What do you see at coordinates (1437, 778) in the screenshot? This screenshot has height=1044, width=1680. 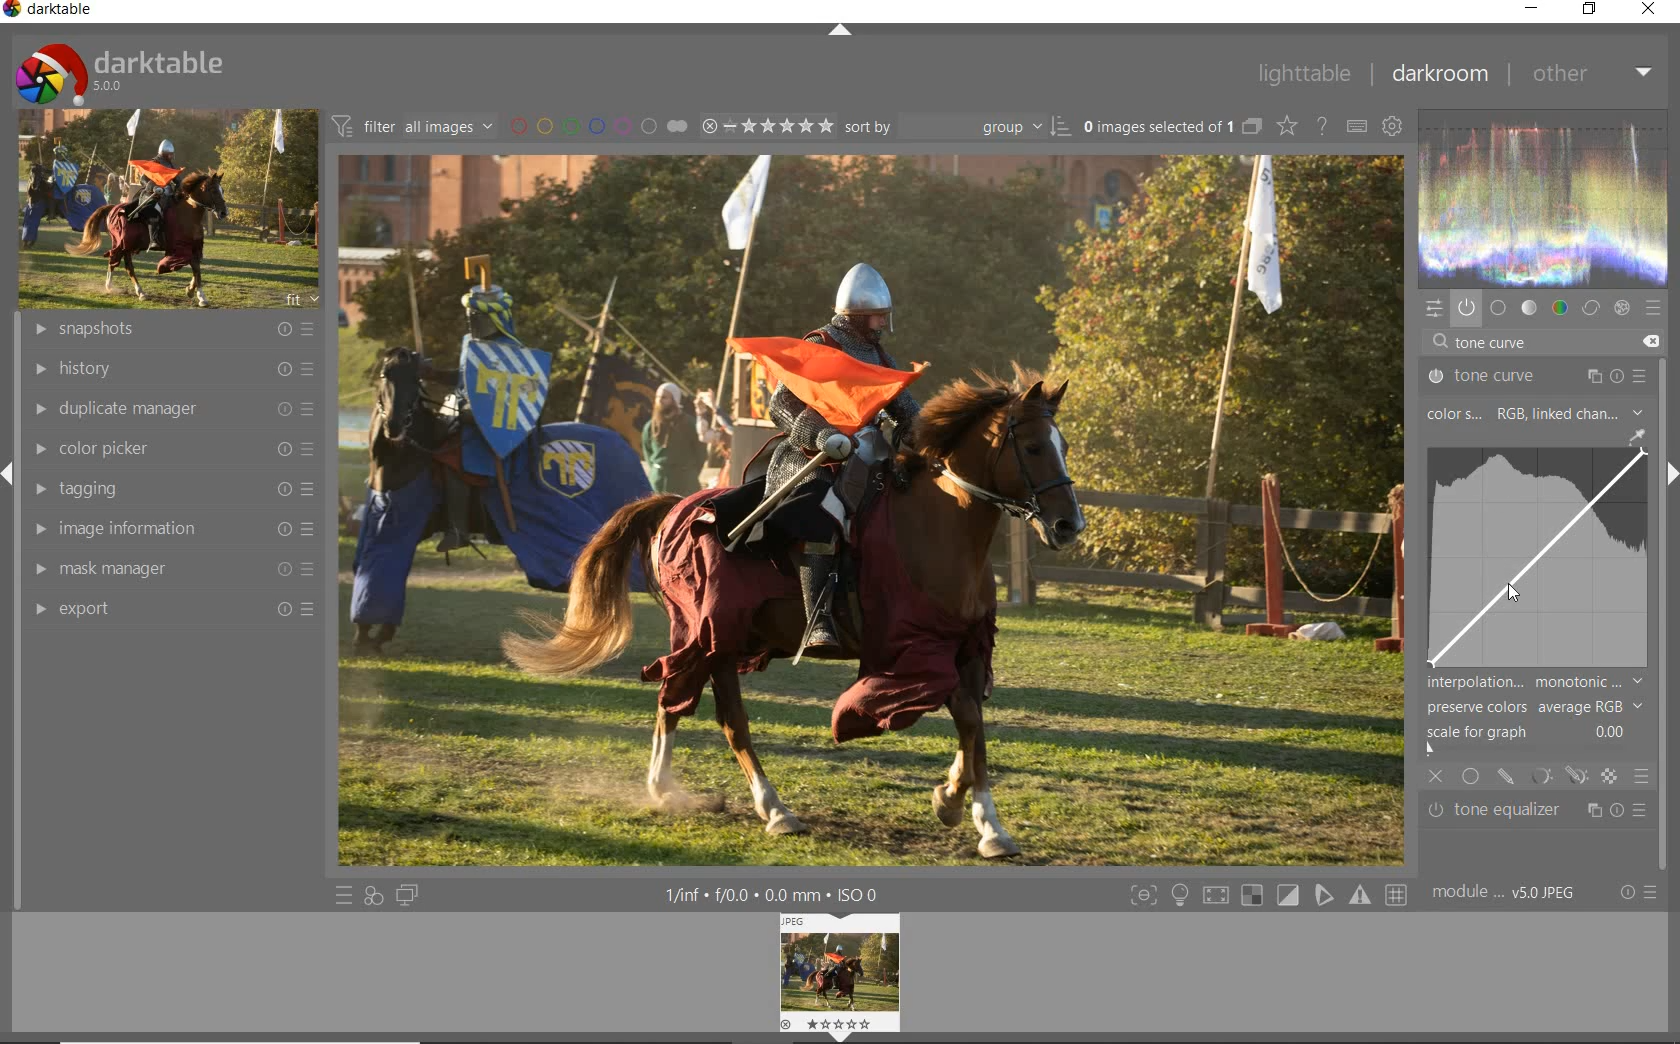 I see `close` at bounding box center [1437, 778].